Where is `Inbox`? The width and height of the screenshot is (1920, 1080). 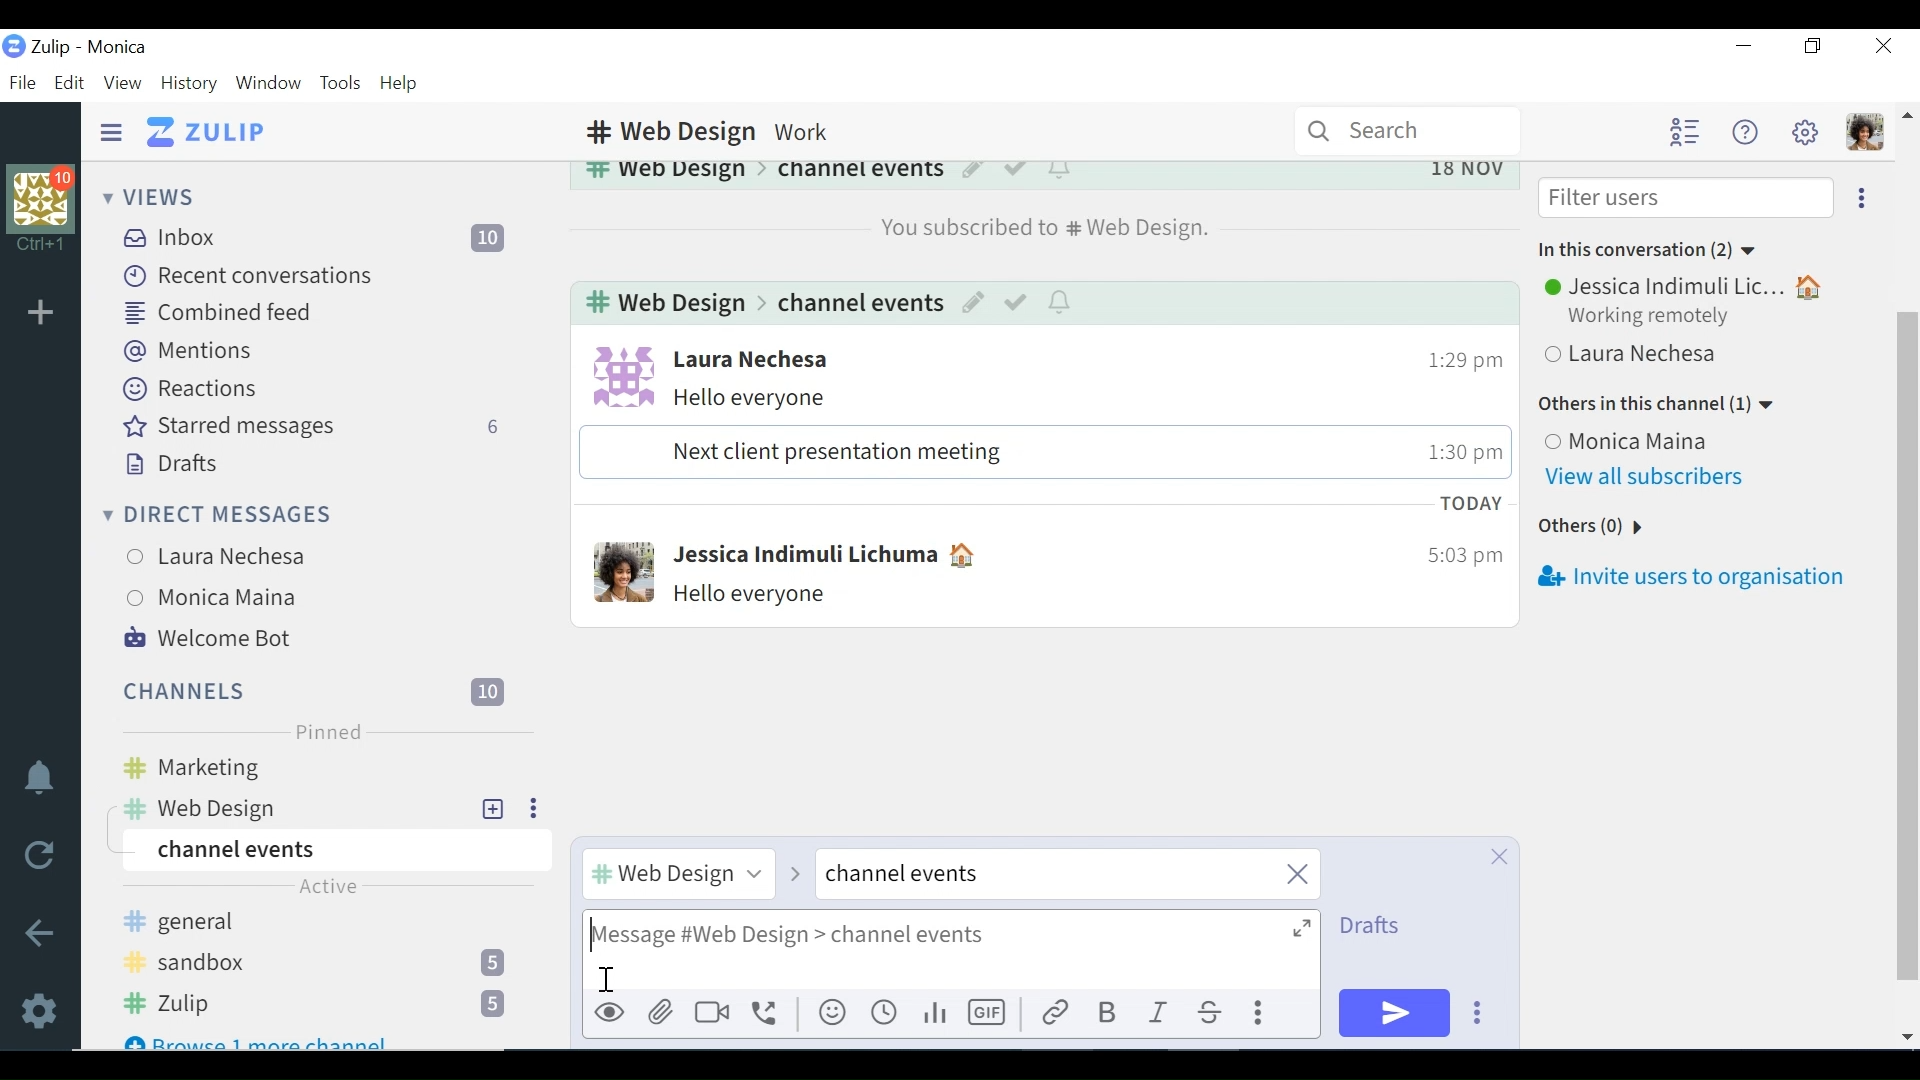 Inbox is located at coordinates (325, 237).